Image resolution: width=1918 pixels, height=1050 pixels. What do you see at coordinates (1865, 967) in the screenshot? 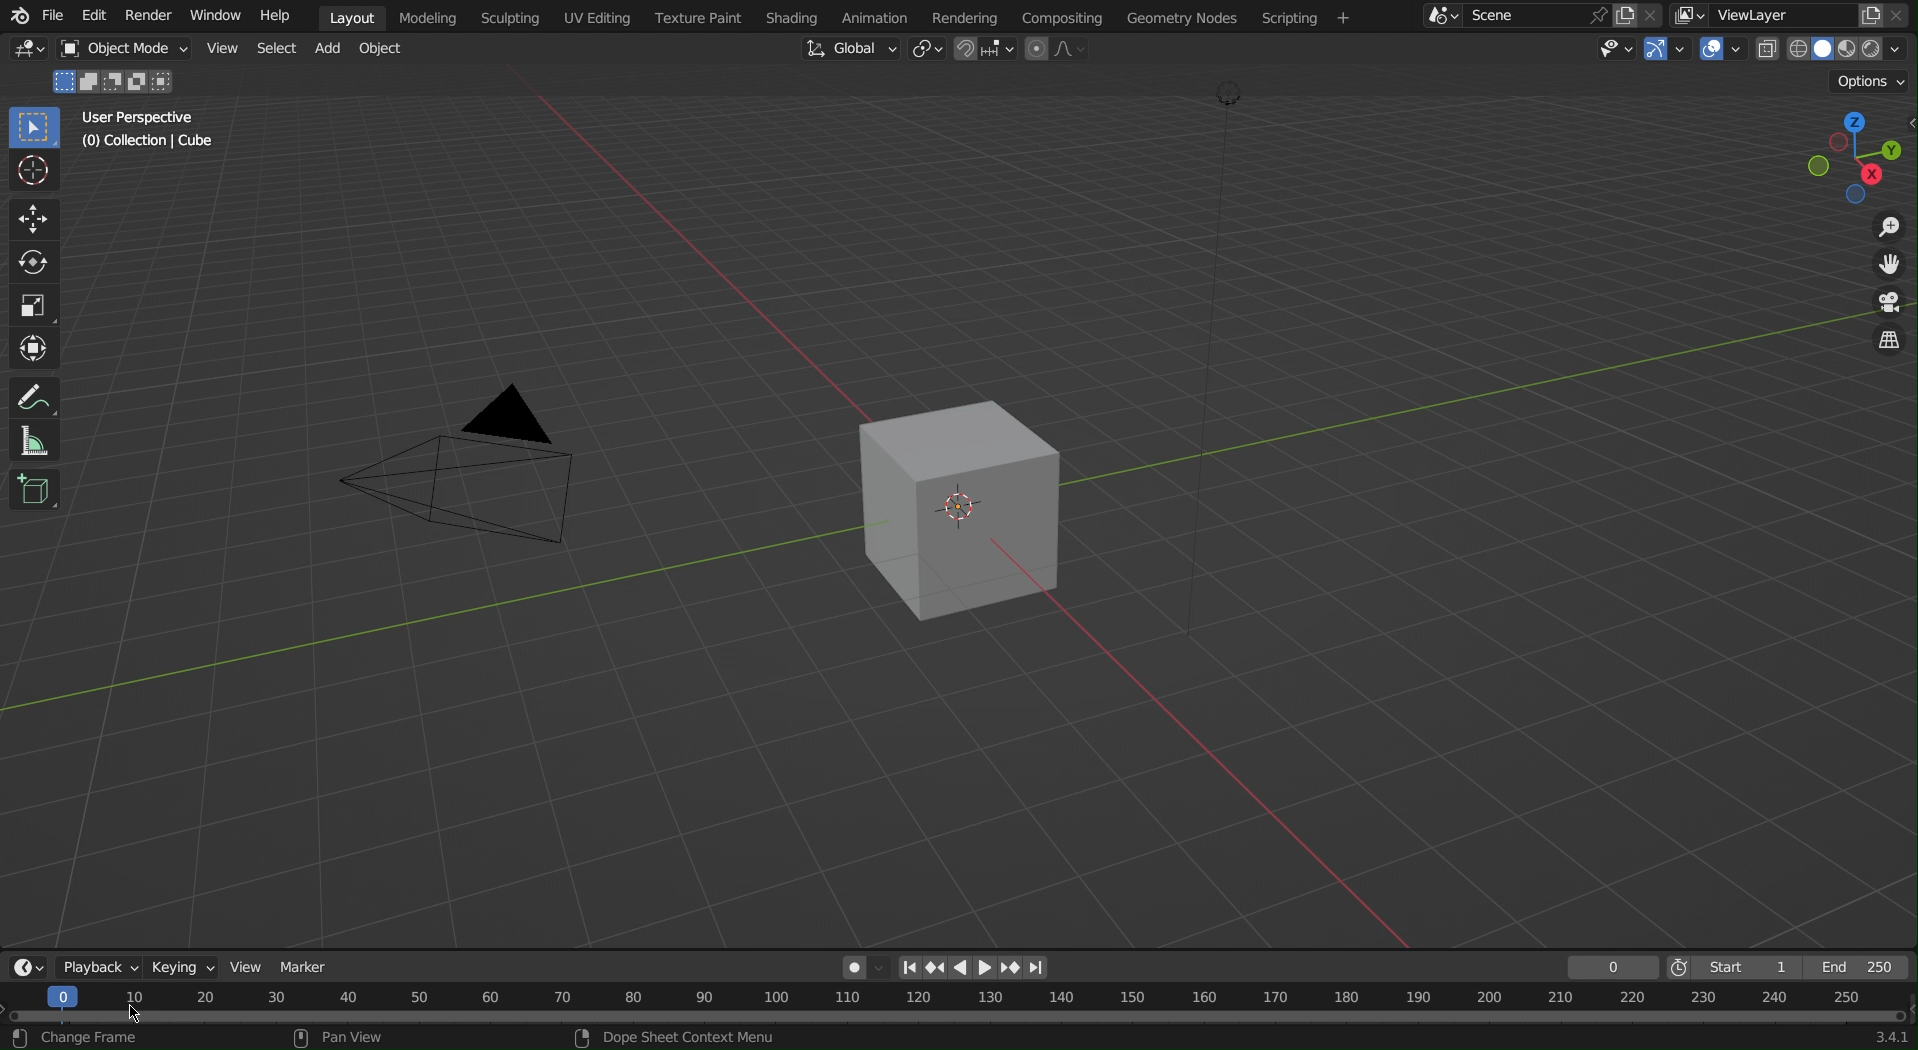
I see `End` at bounding box center [1865, 967].